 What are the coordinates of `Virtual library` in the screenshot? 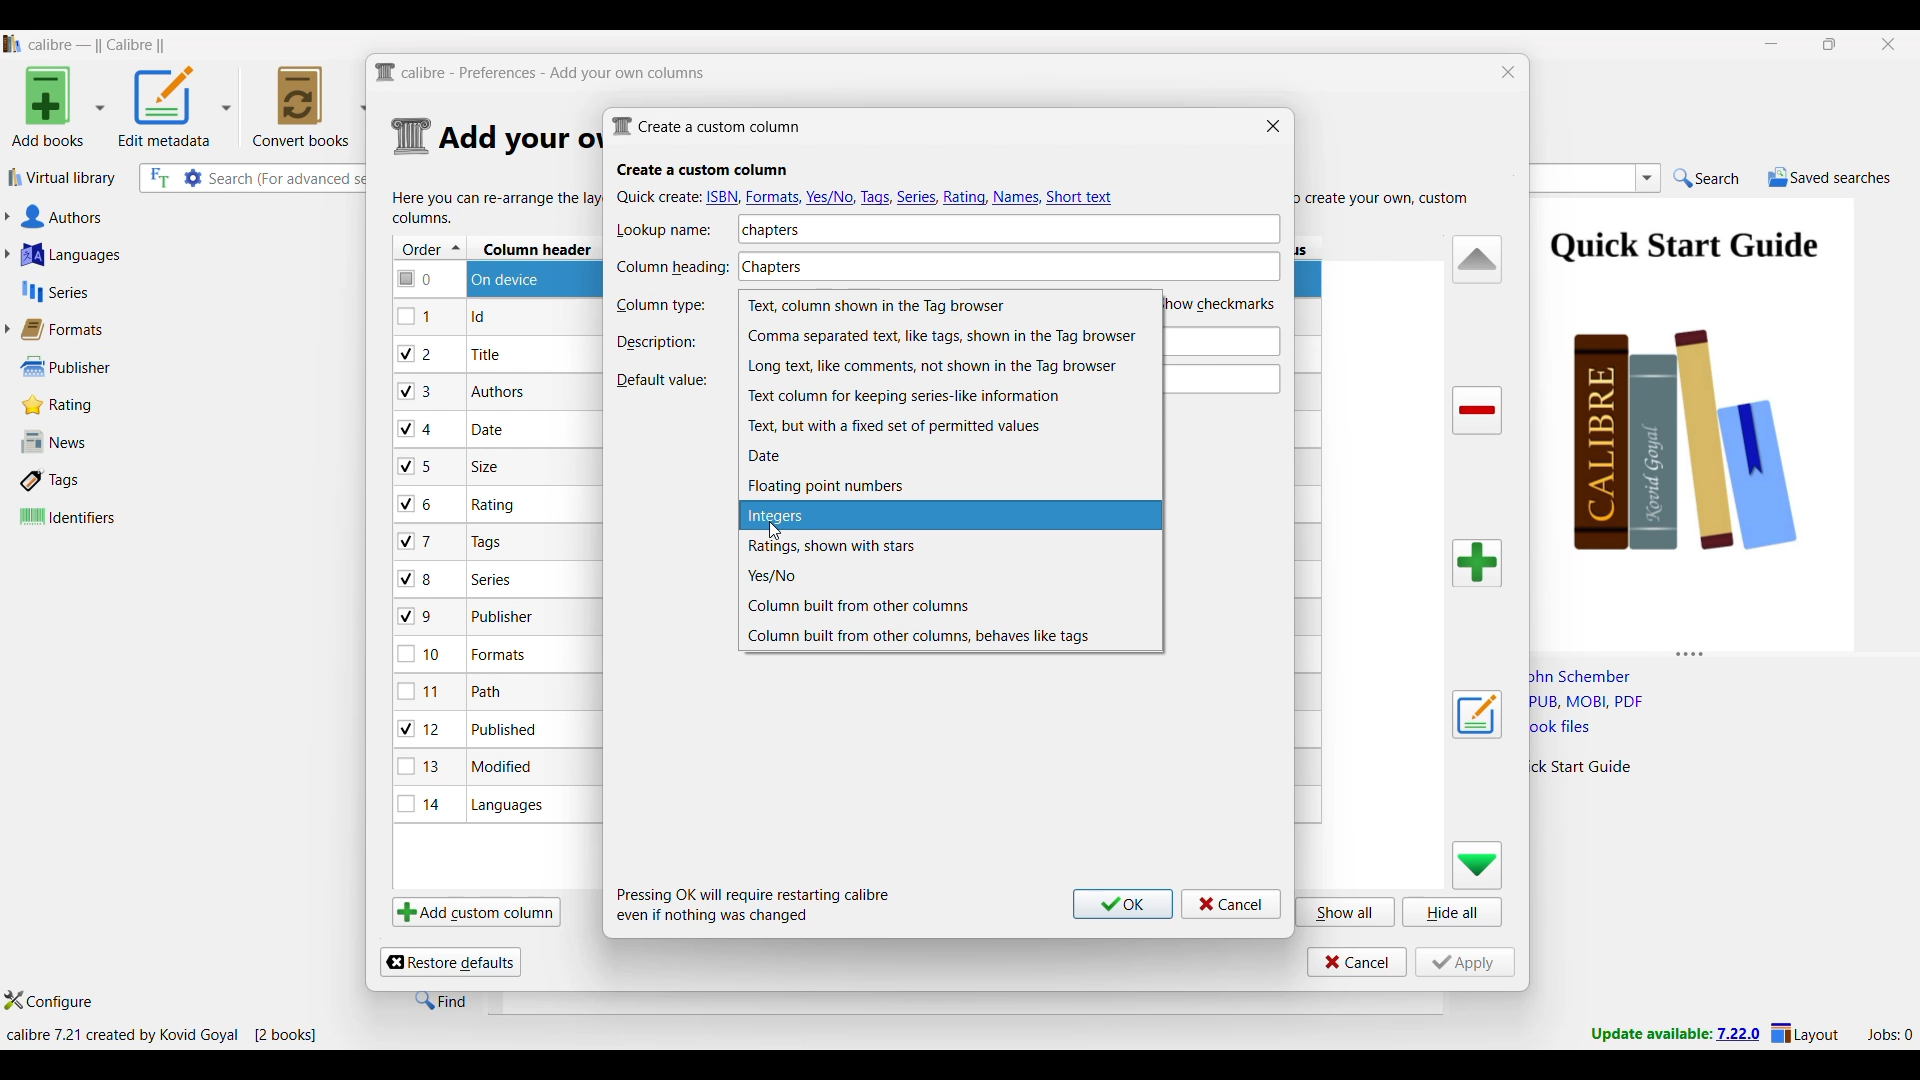 It's located at (63, 177).